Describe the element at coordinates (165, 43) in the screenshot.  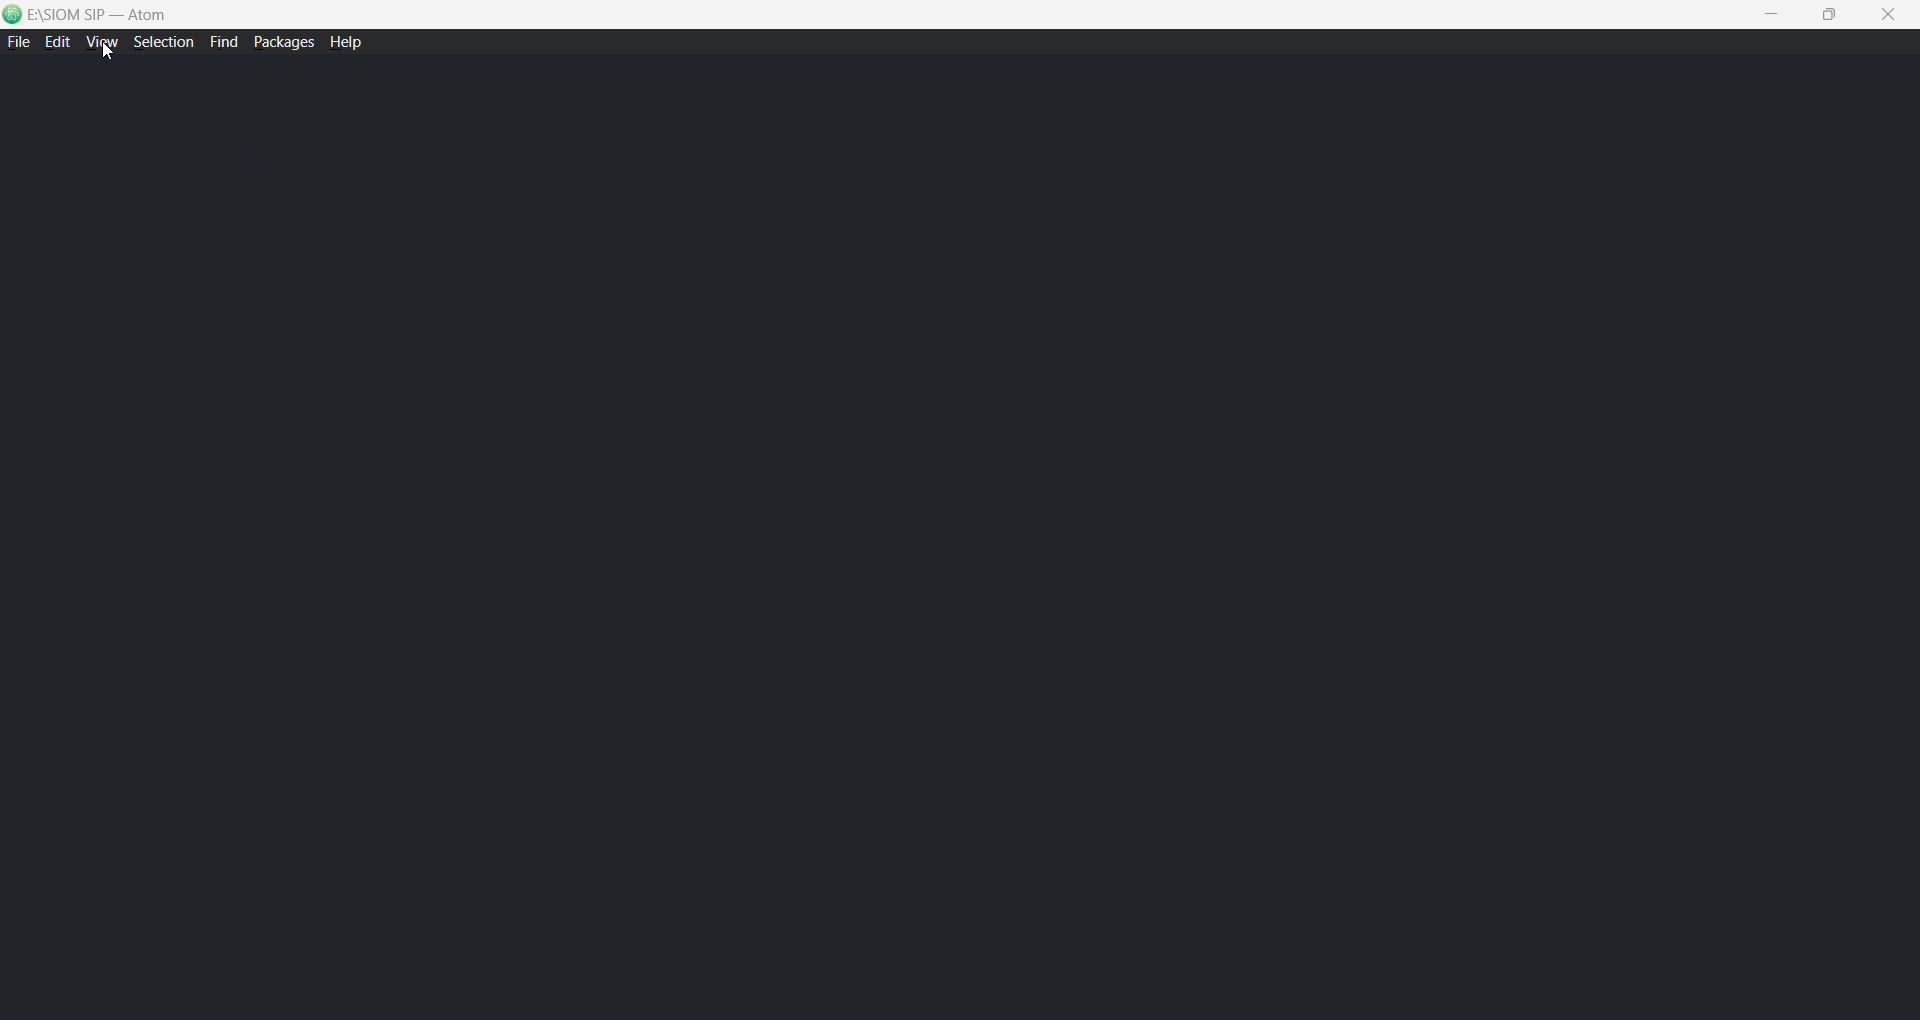
I see `selection` at that location.